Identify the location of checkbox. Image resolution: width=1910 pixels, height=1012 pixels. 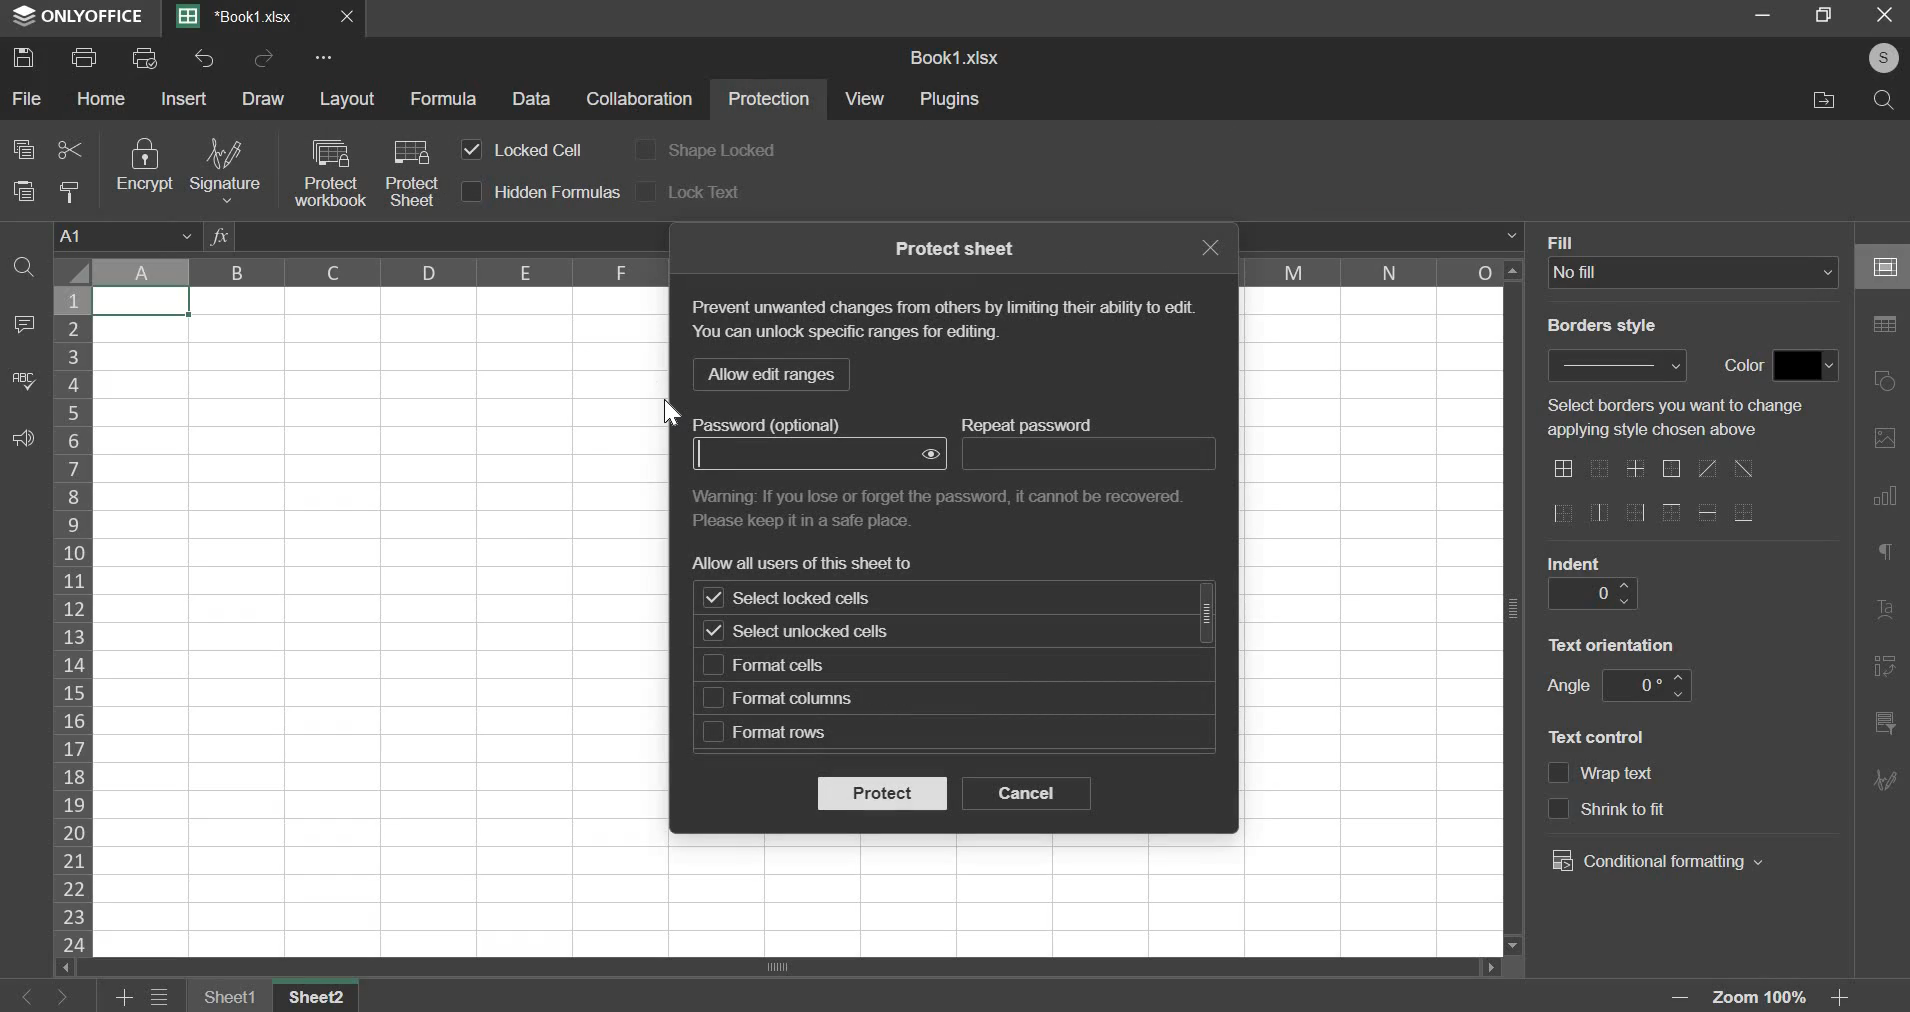
(713, 698).